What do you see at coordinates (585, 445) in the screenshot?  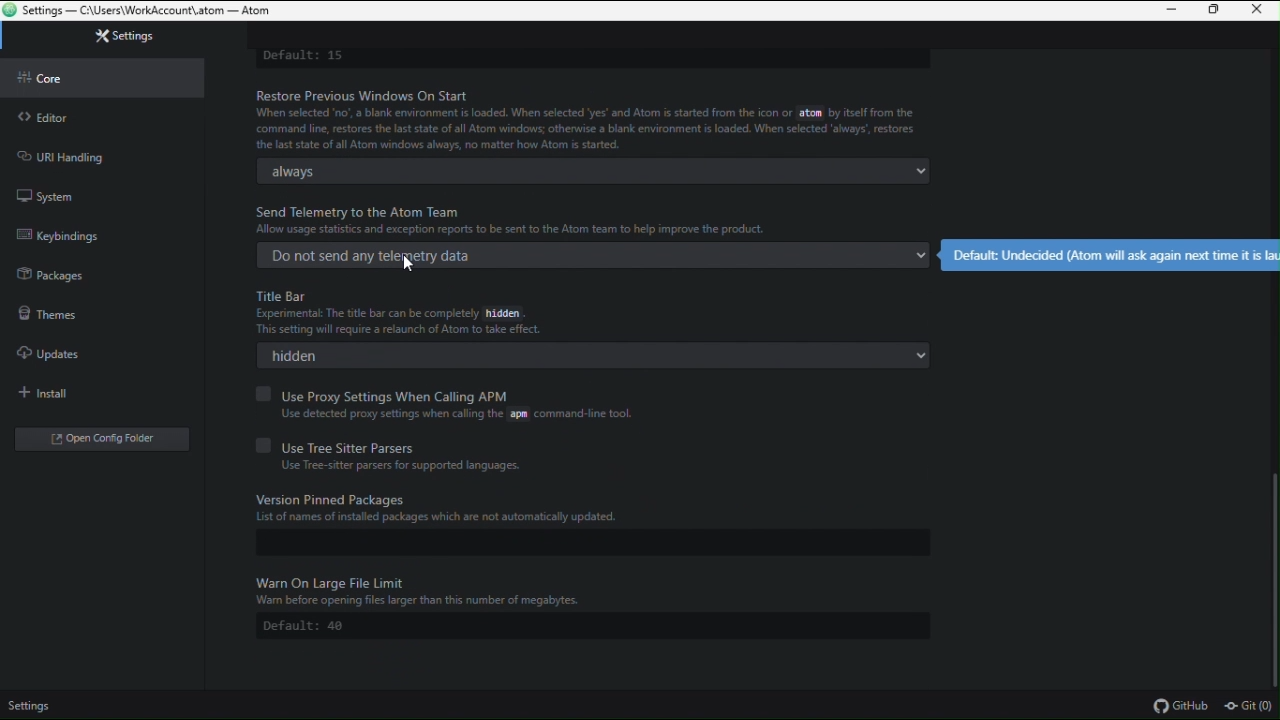 I see `Use Tree Sitter Parsers` at bounding box center [585, 445].